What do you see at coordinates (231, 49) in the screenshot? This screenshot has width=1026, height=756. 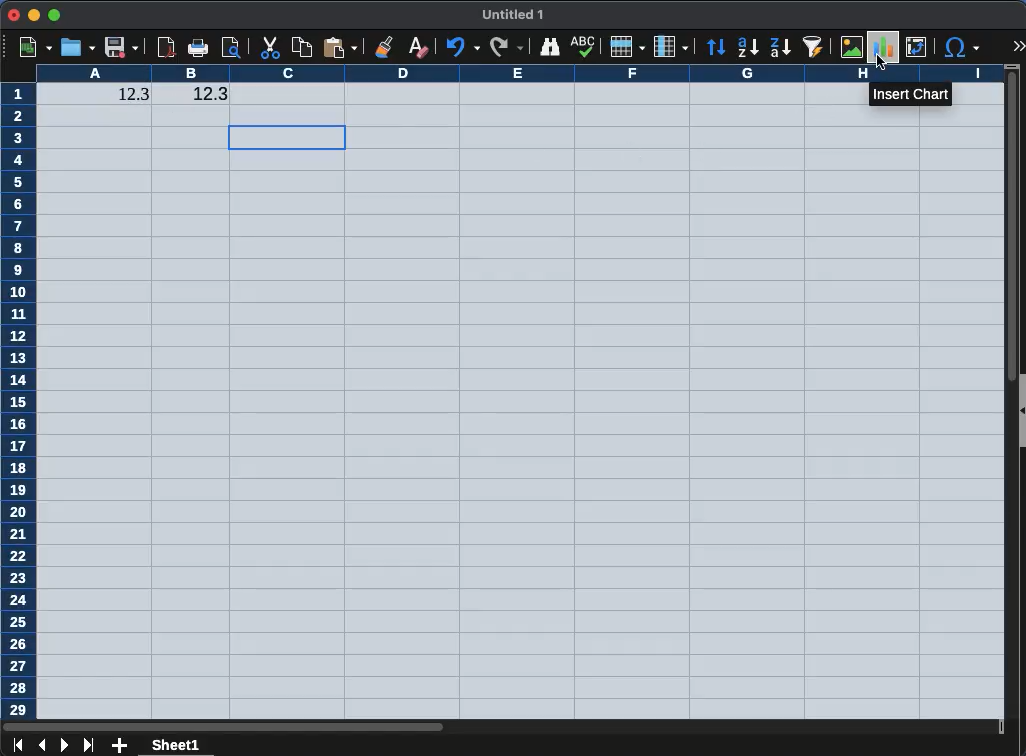 I see `print preview ` at bounding box center [231, 49].